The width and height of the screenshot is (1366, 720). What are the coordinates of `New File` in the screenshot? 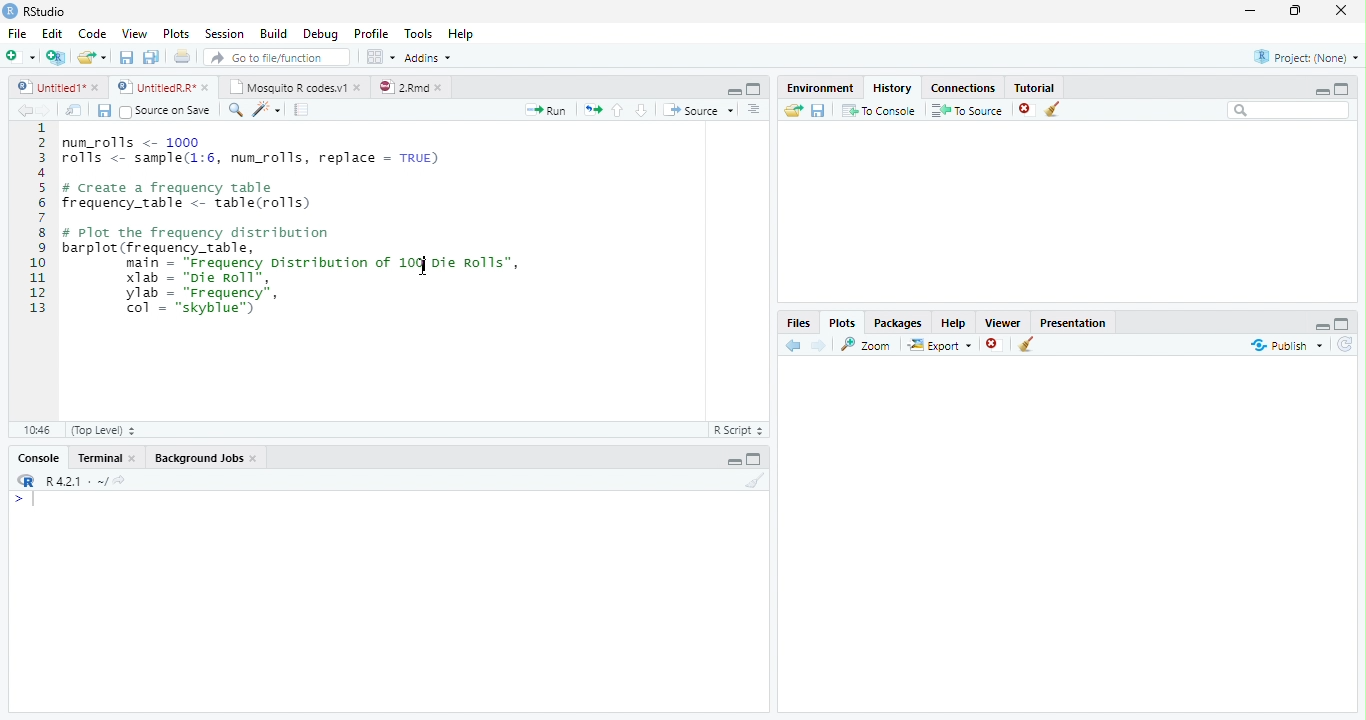 It's located at (20, 56).